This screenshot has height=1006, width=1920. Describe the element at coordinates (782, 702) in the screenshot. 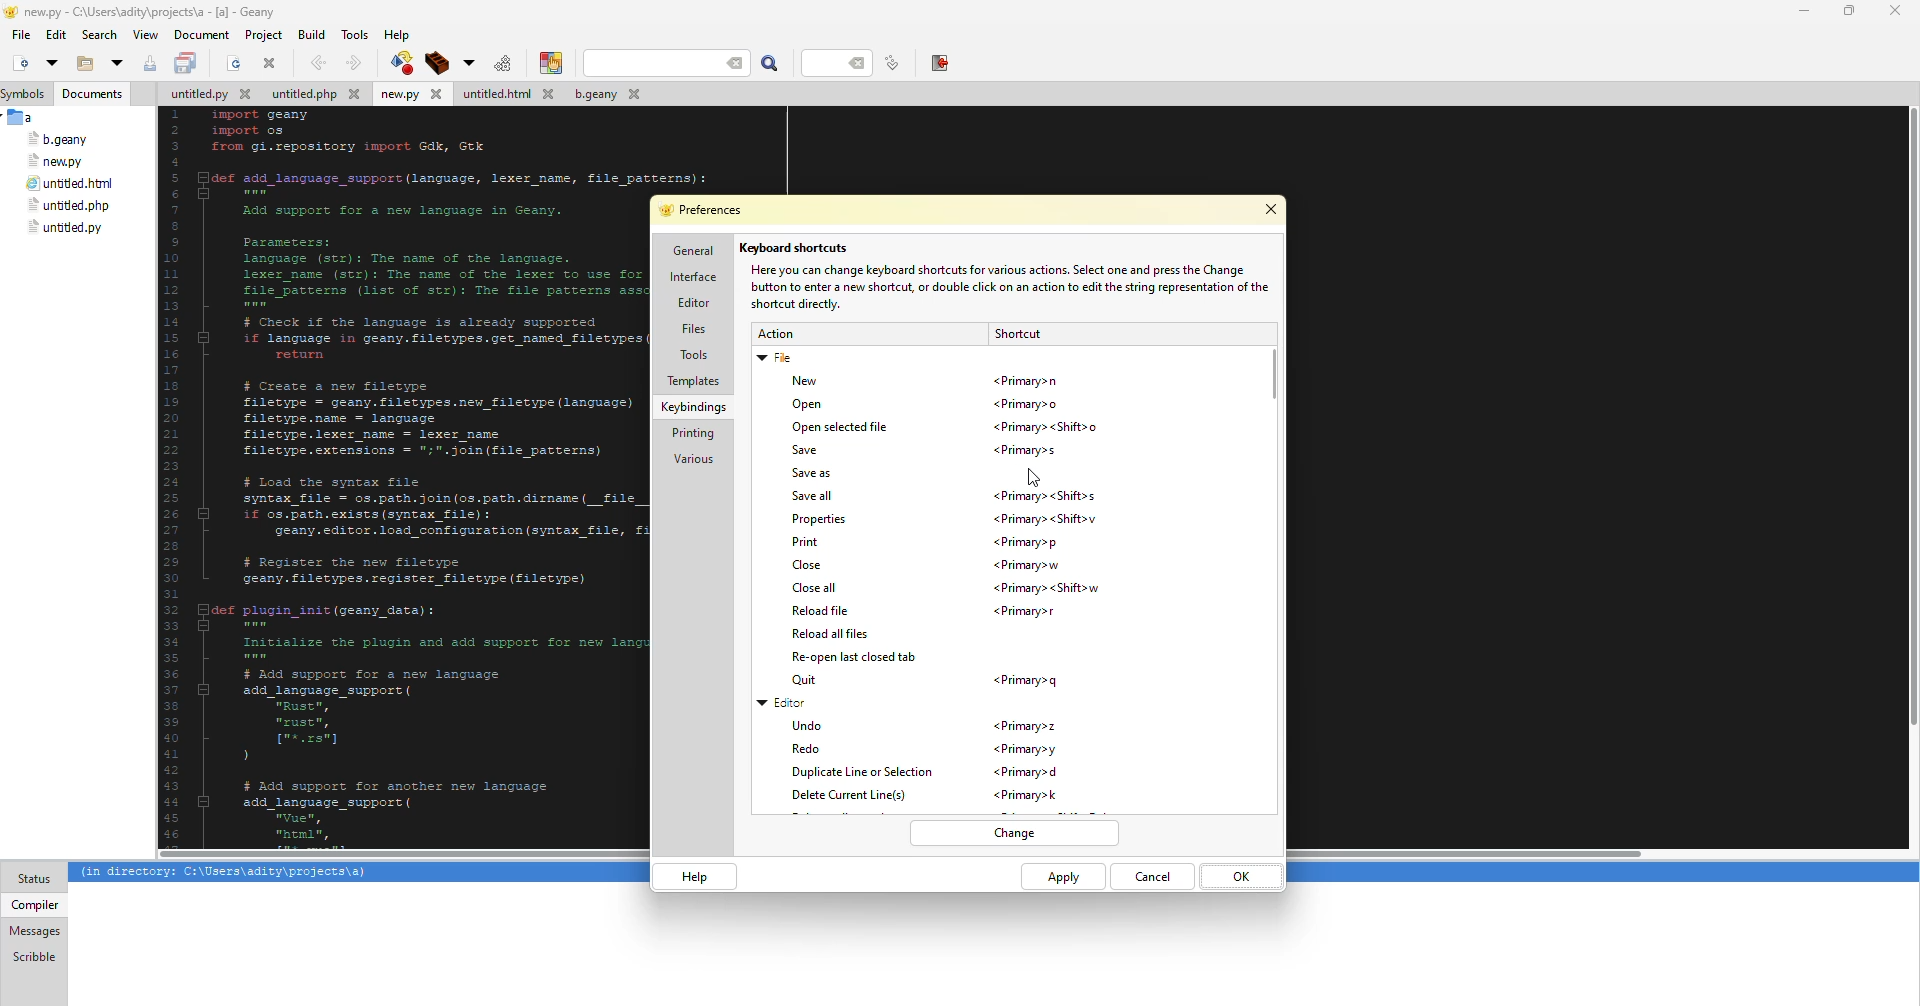

I see `editor` at that location.